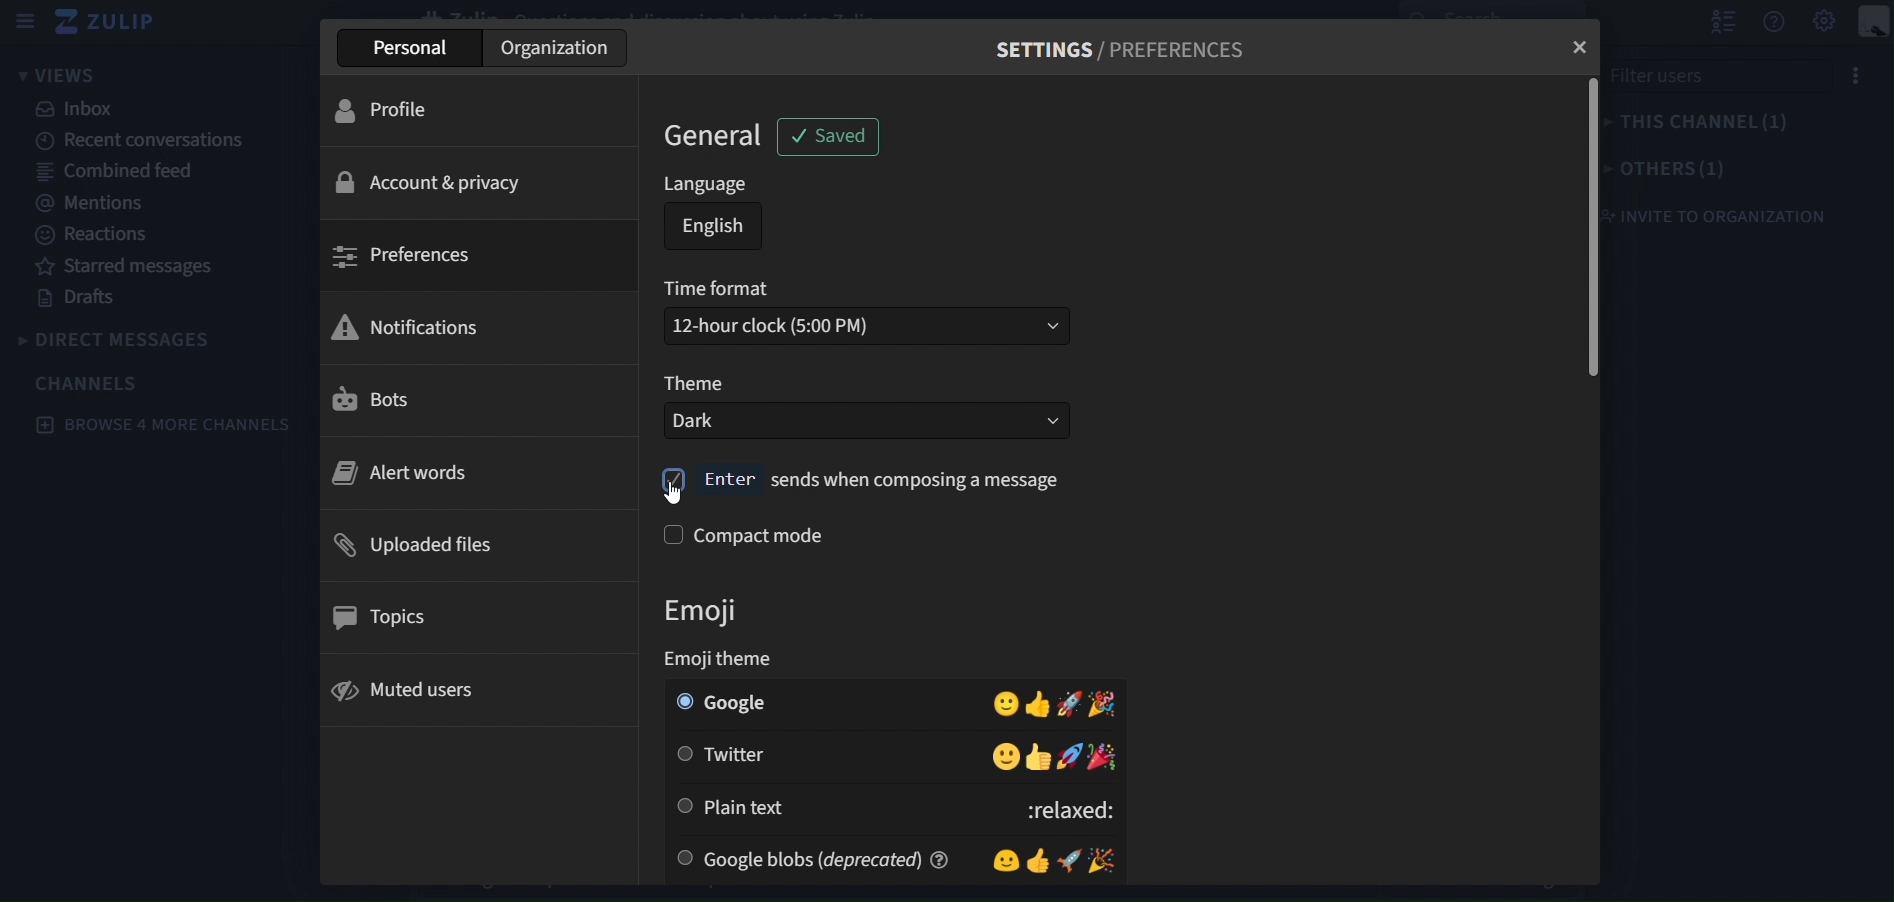 The height and width of the screenshot is (902, 1894). What do you see at coordinates (1875, 23) in the screenshot?
I see `personal menu` at bounding box center [1875, 23].